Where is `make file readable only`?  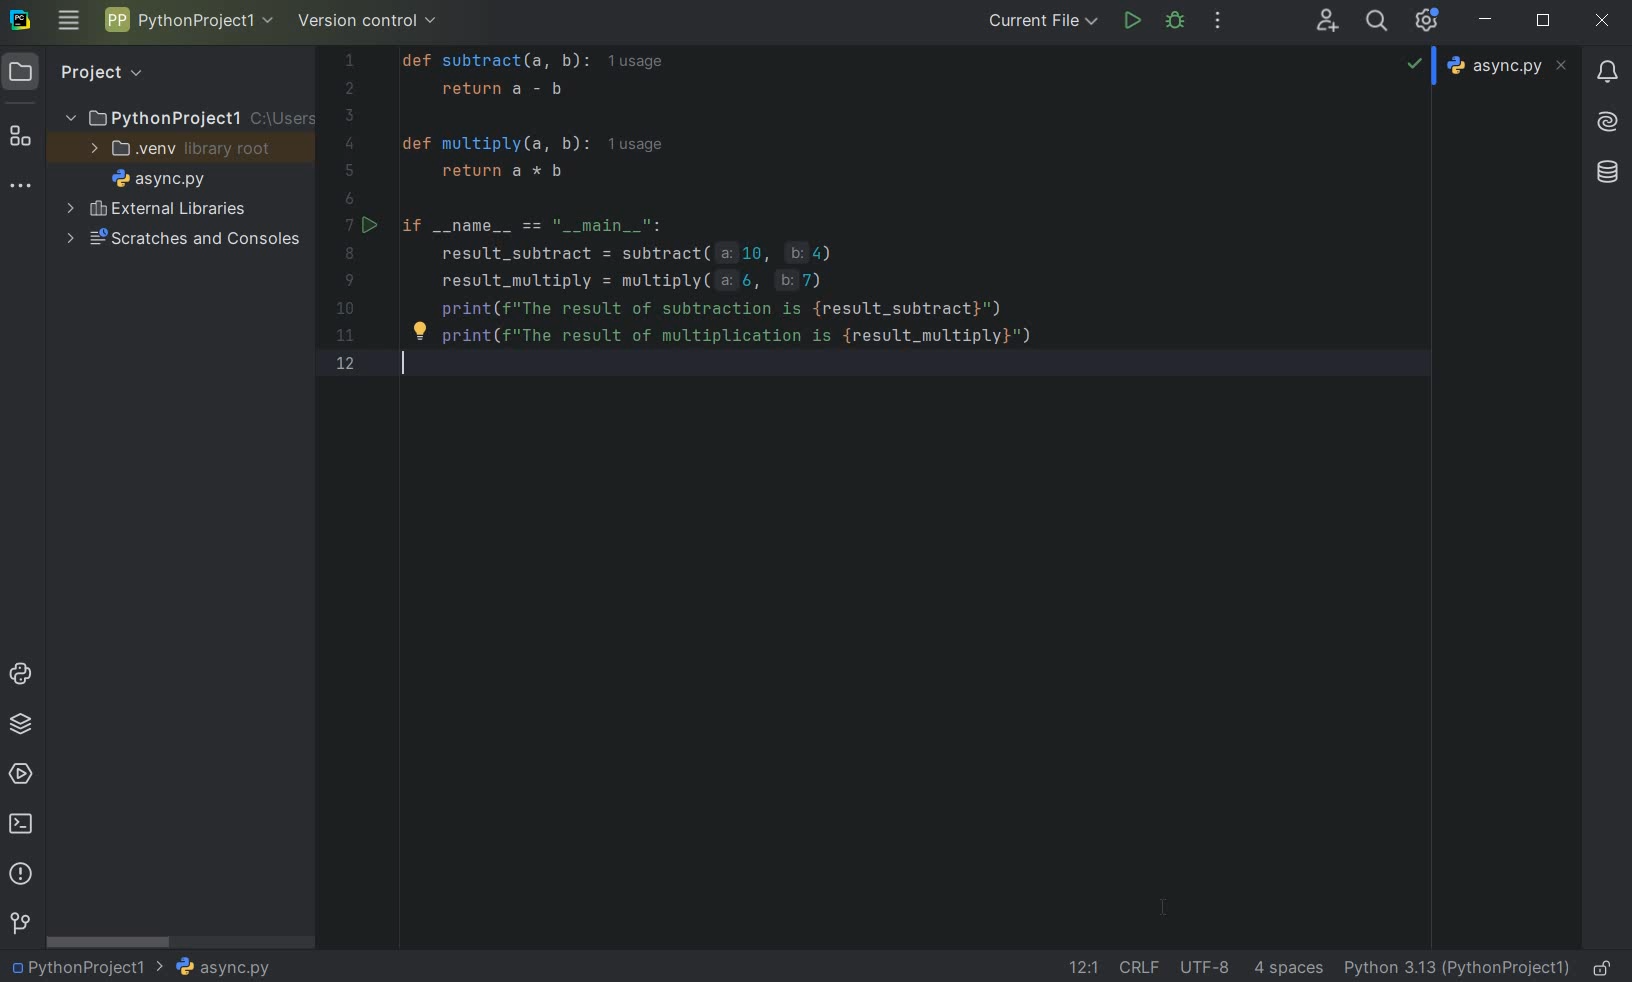
make file readable only is located at coordinates (1604, 966).